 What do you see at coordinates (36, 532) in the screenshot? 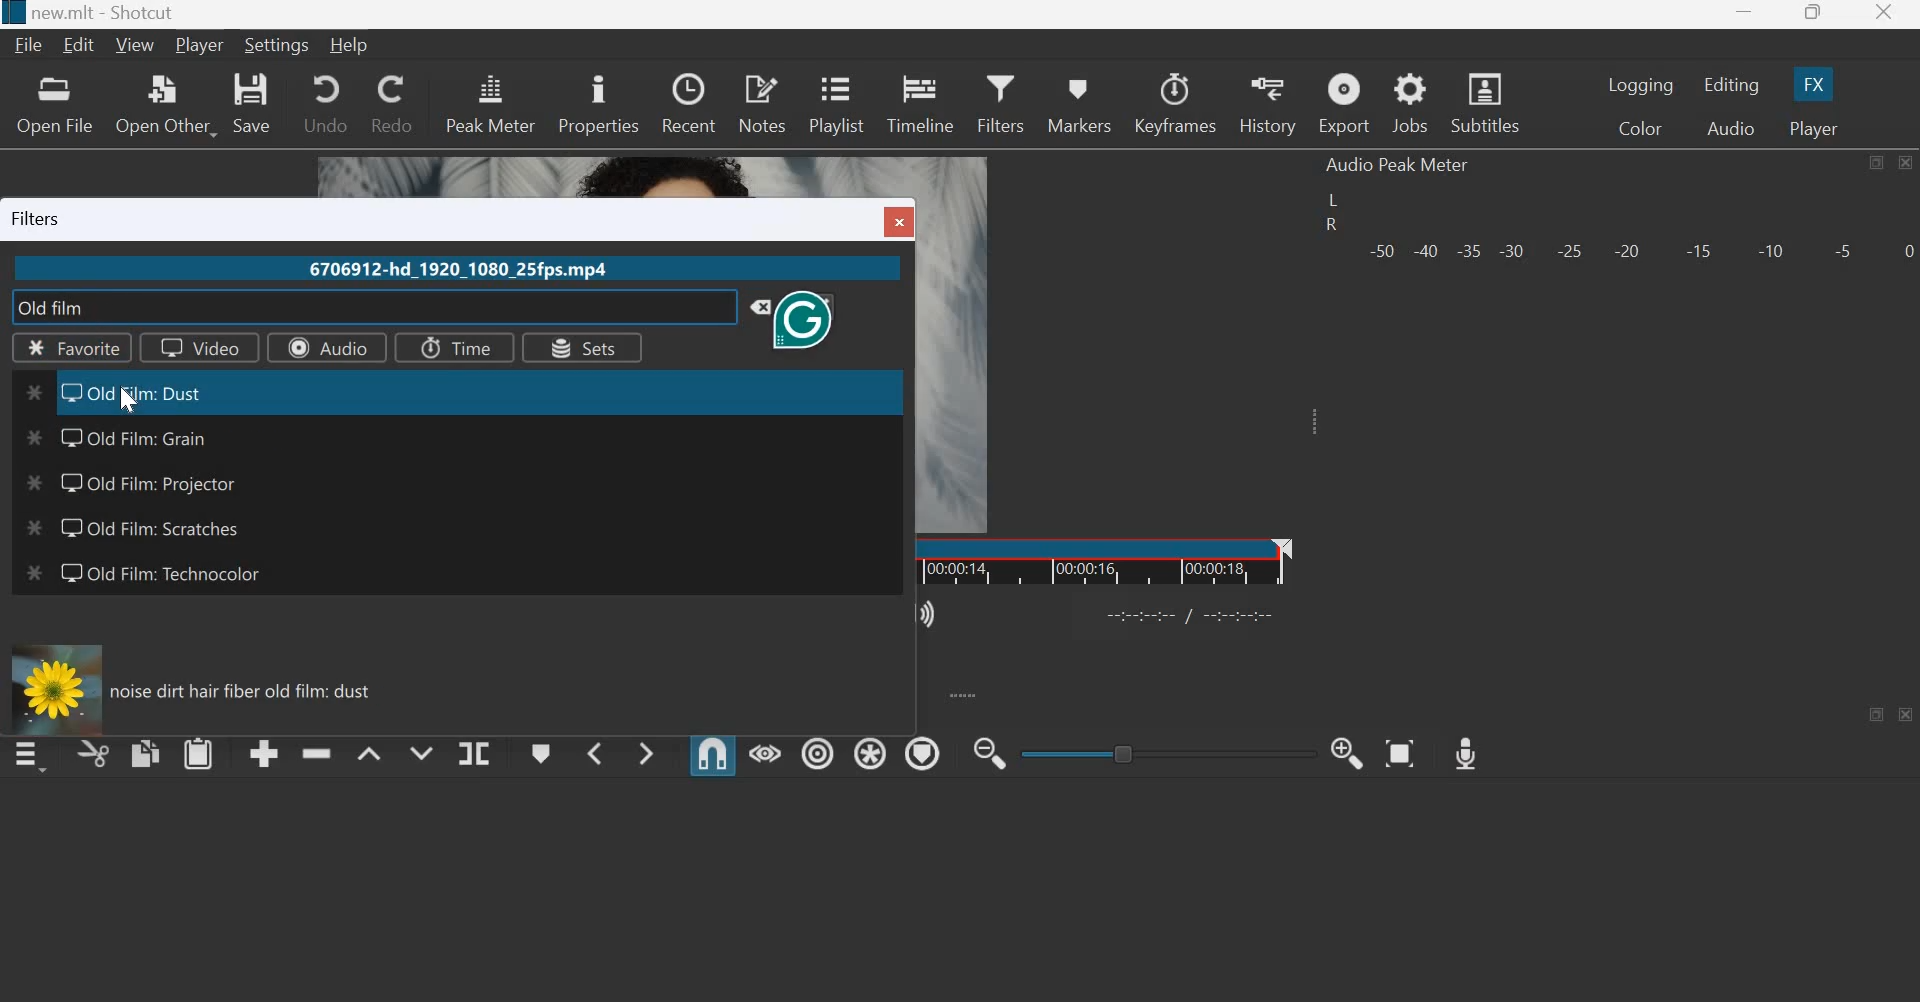
I see `` at bounding box center [36, 532].